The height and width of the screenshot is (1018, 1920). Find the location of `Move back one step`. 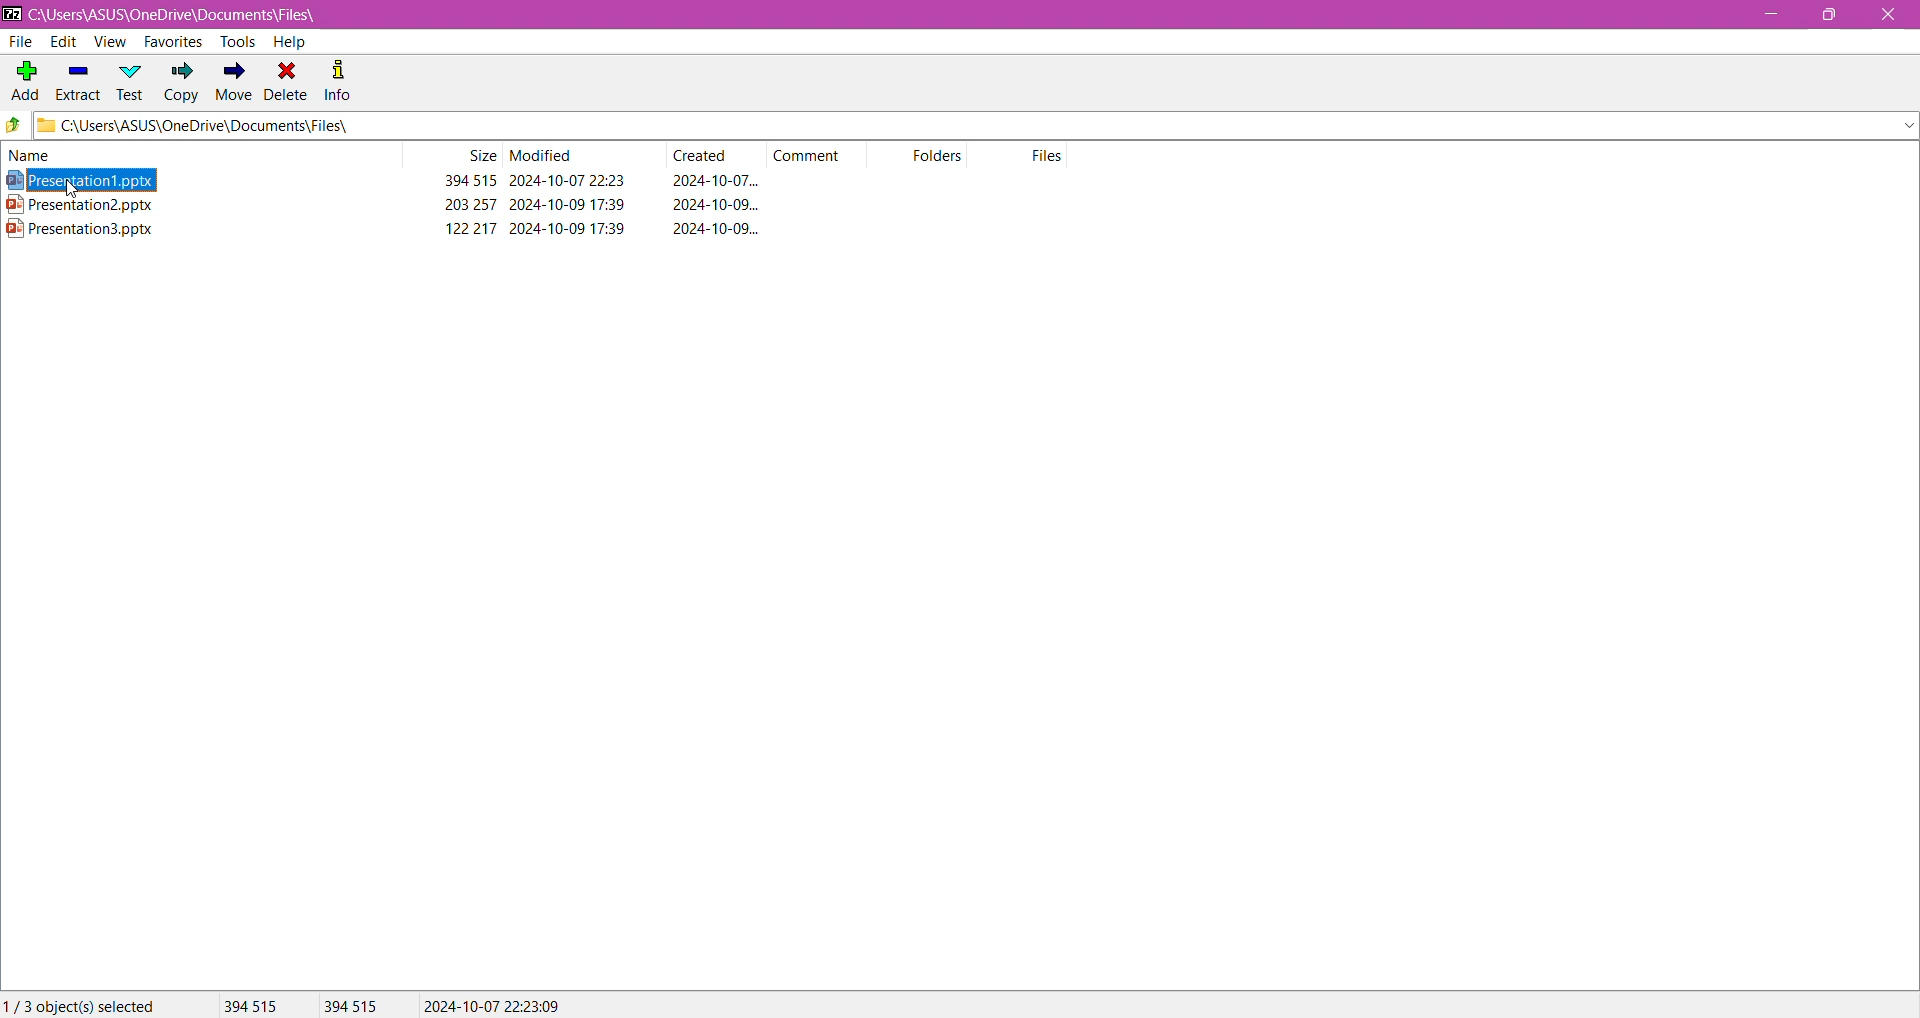

Move back one step is located at coordinates (14, 127).